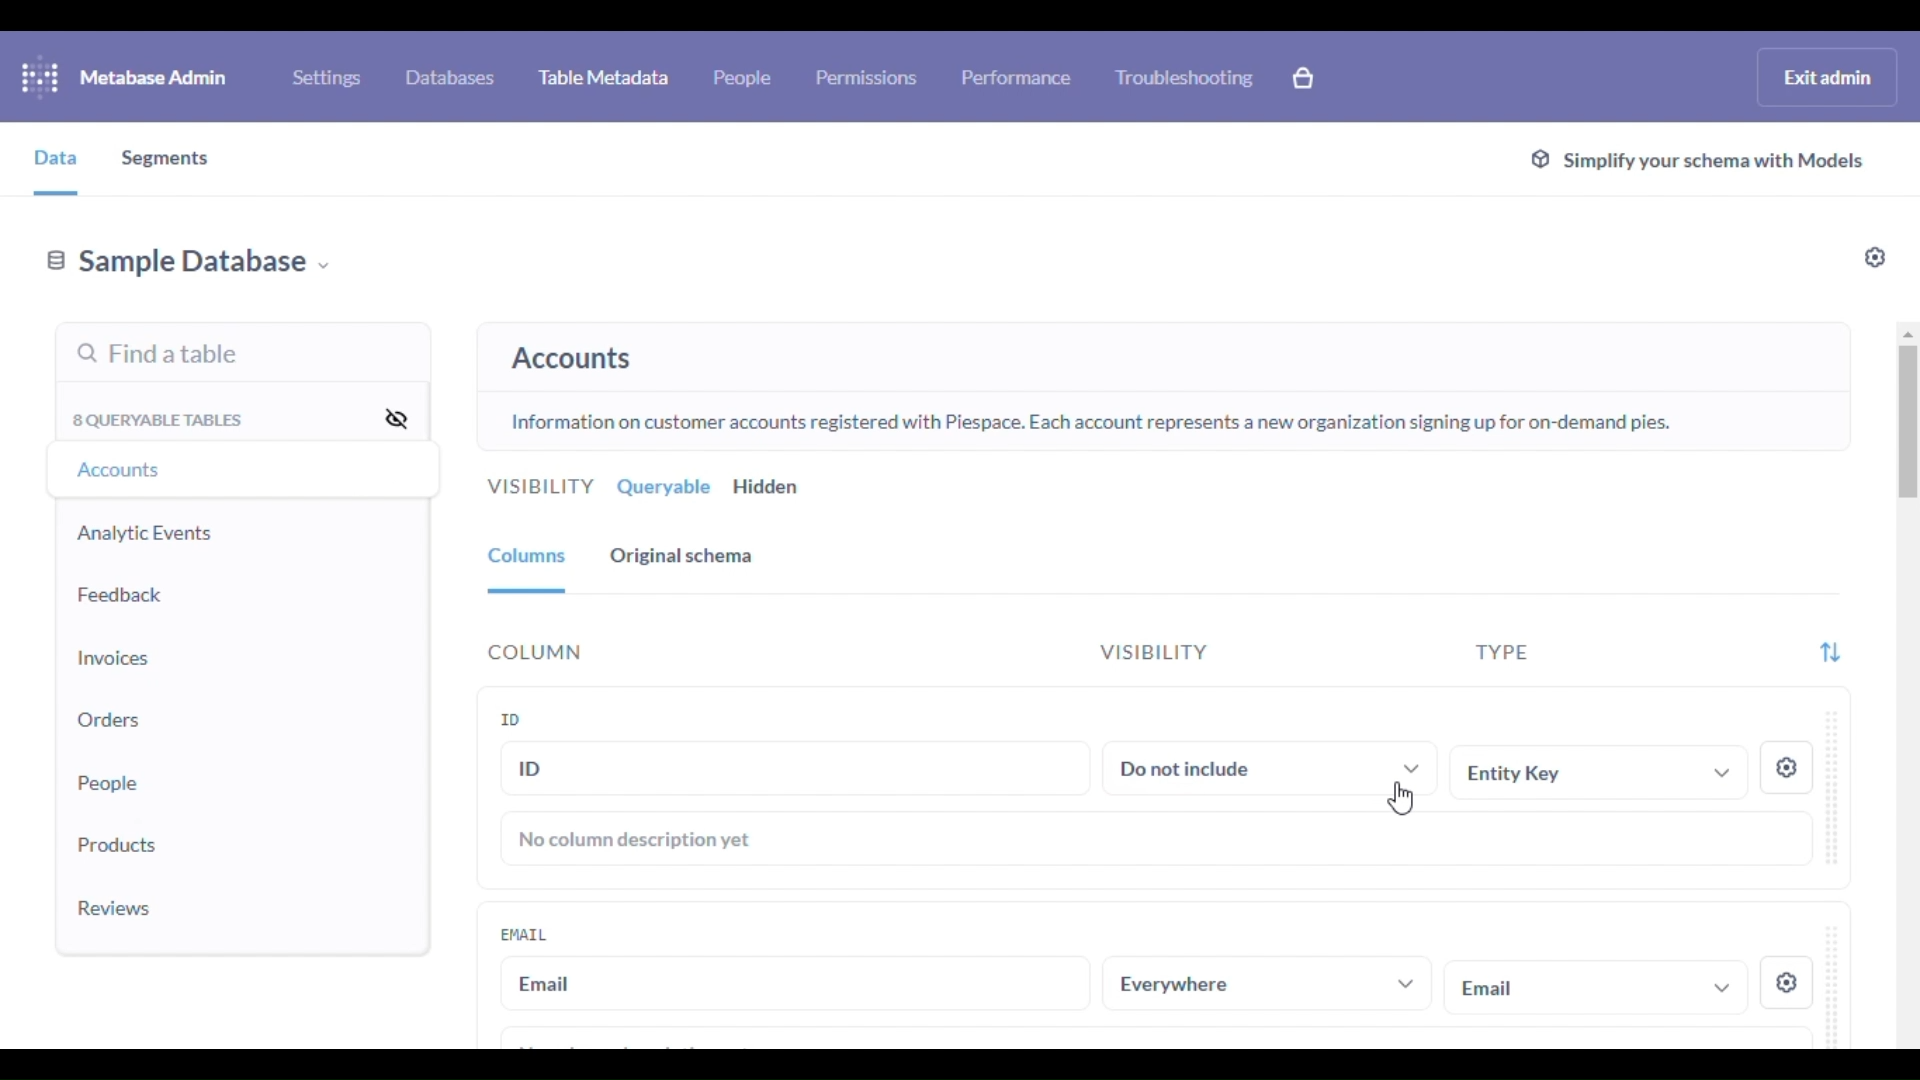 This screenshot has width=1920, height=1080. Describe the element at coordinates (114, 659) in the screenshot. I see `invoices` at that location.